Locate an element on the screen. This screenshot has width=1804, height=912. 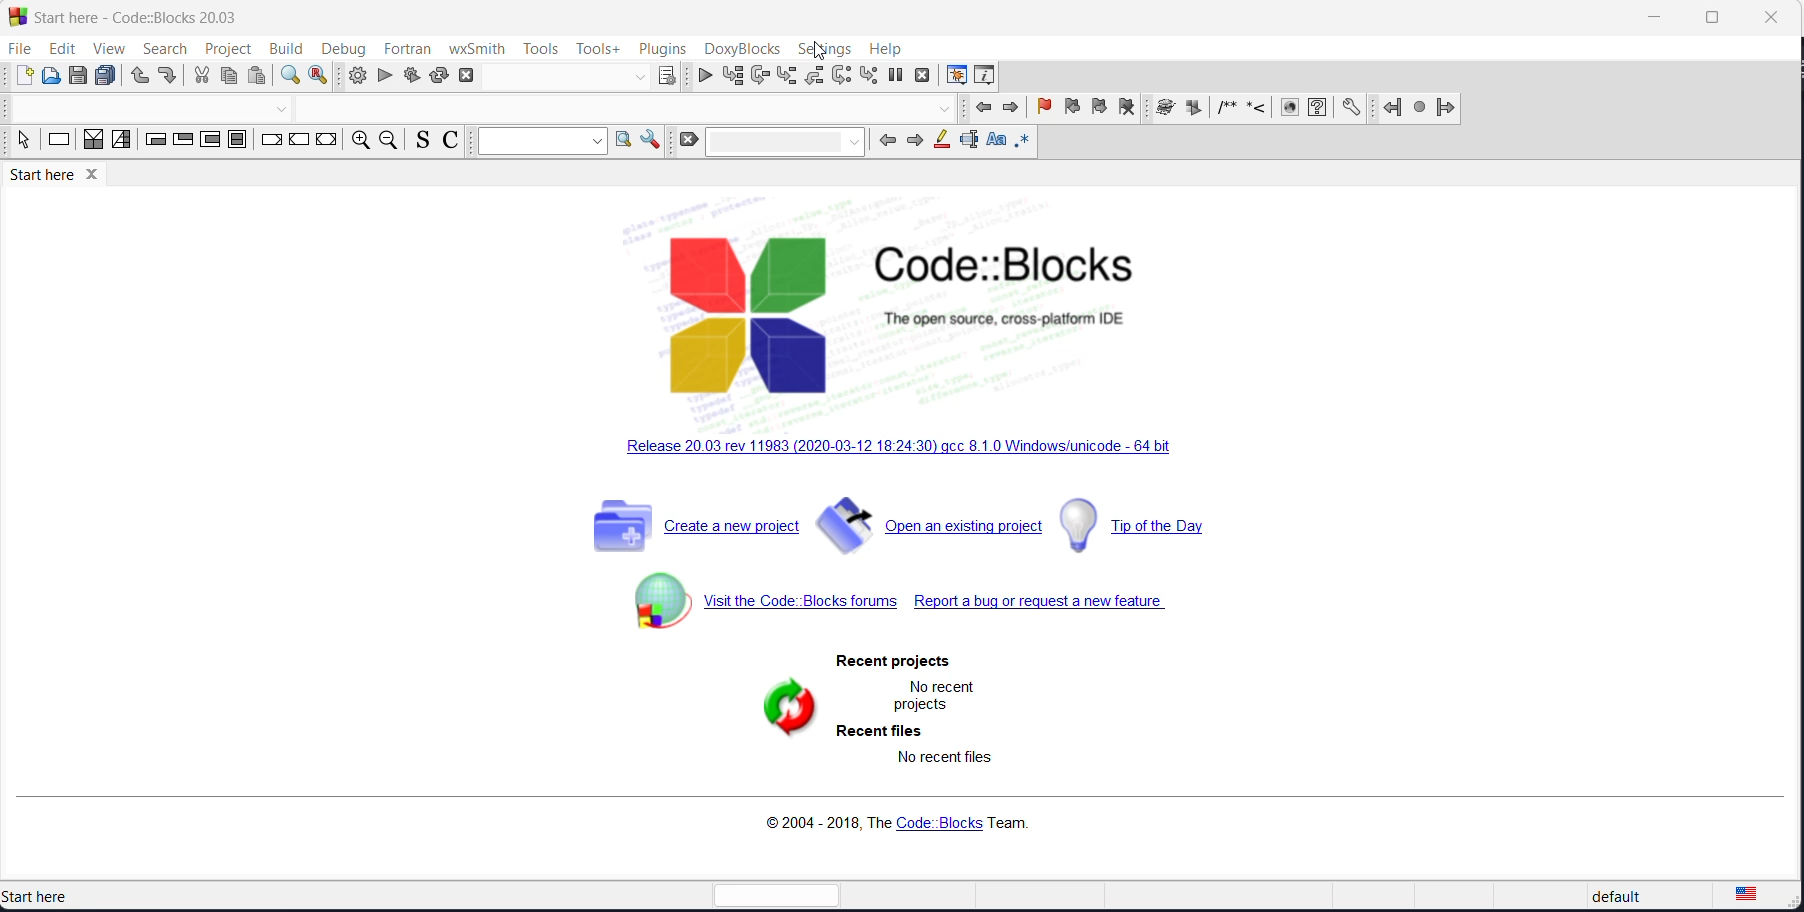
build and run is located at coordinates (410, 77).